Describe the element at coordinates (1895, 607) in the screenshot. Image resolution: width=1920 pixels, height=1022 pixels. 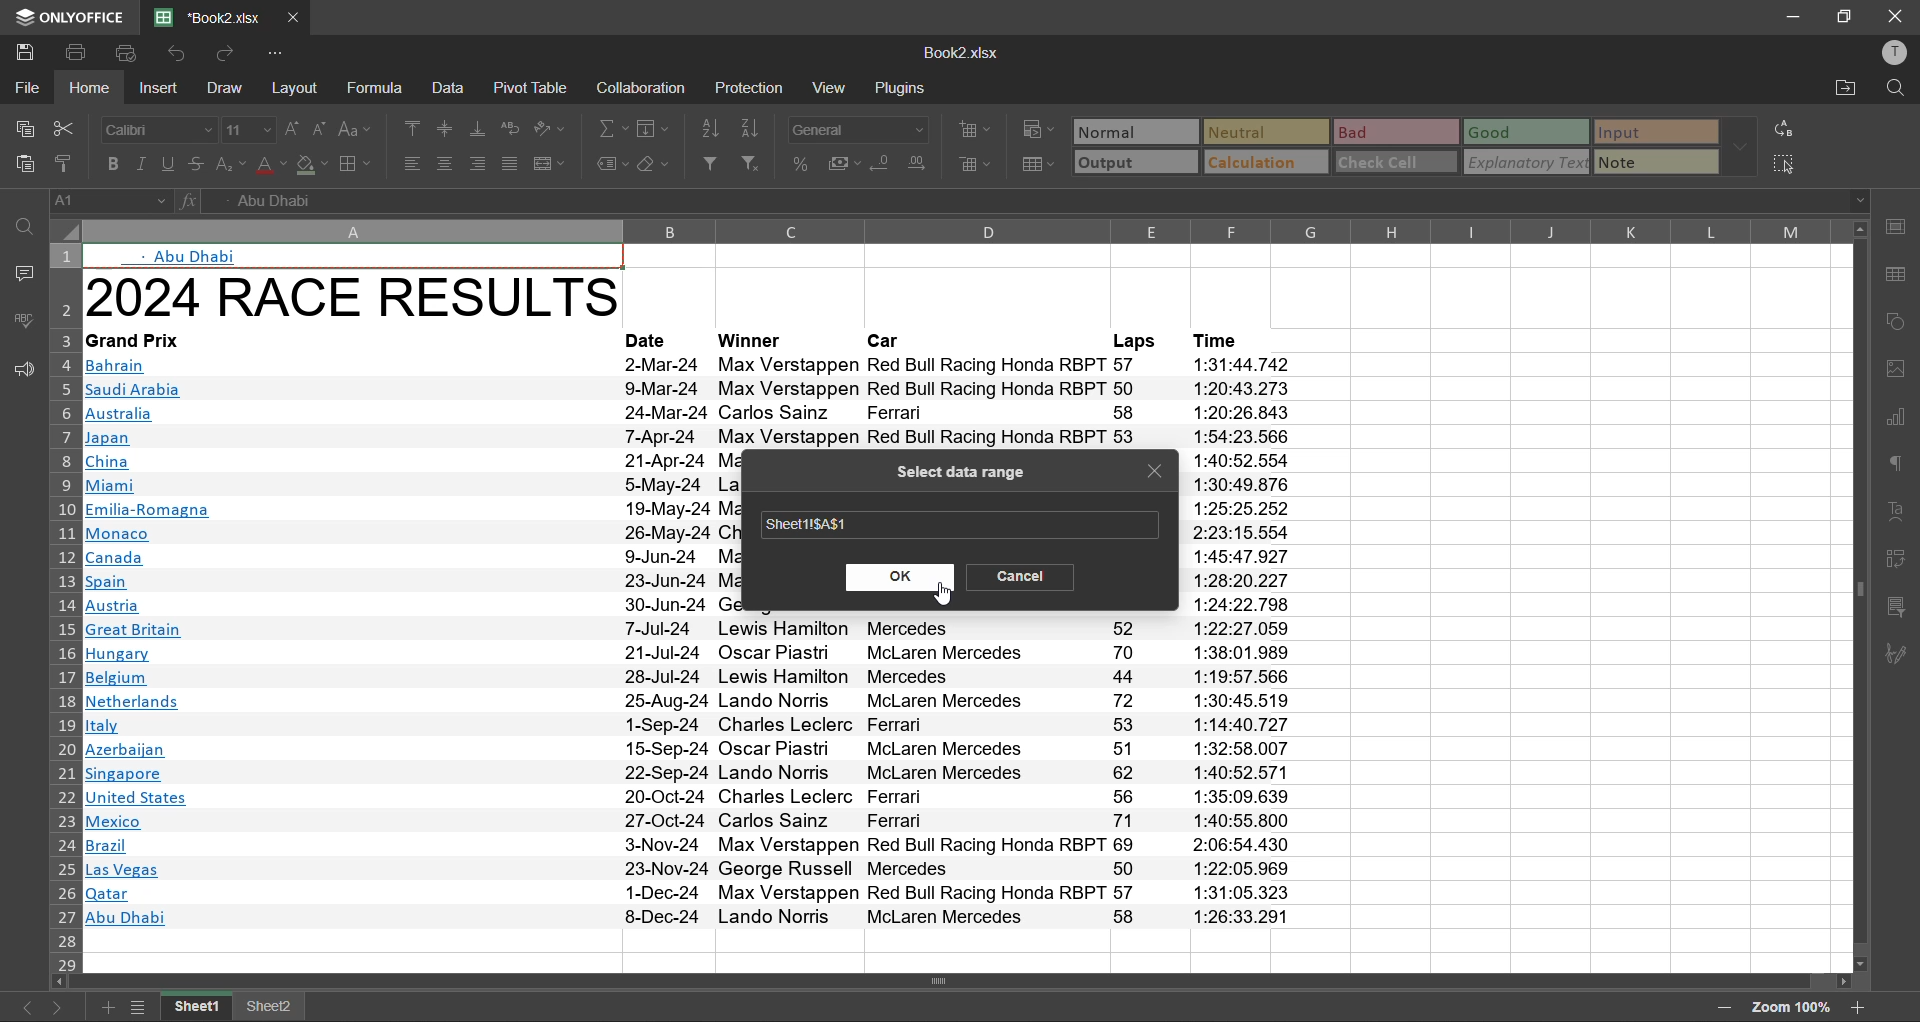
I see `slicer` at that location.